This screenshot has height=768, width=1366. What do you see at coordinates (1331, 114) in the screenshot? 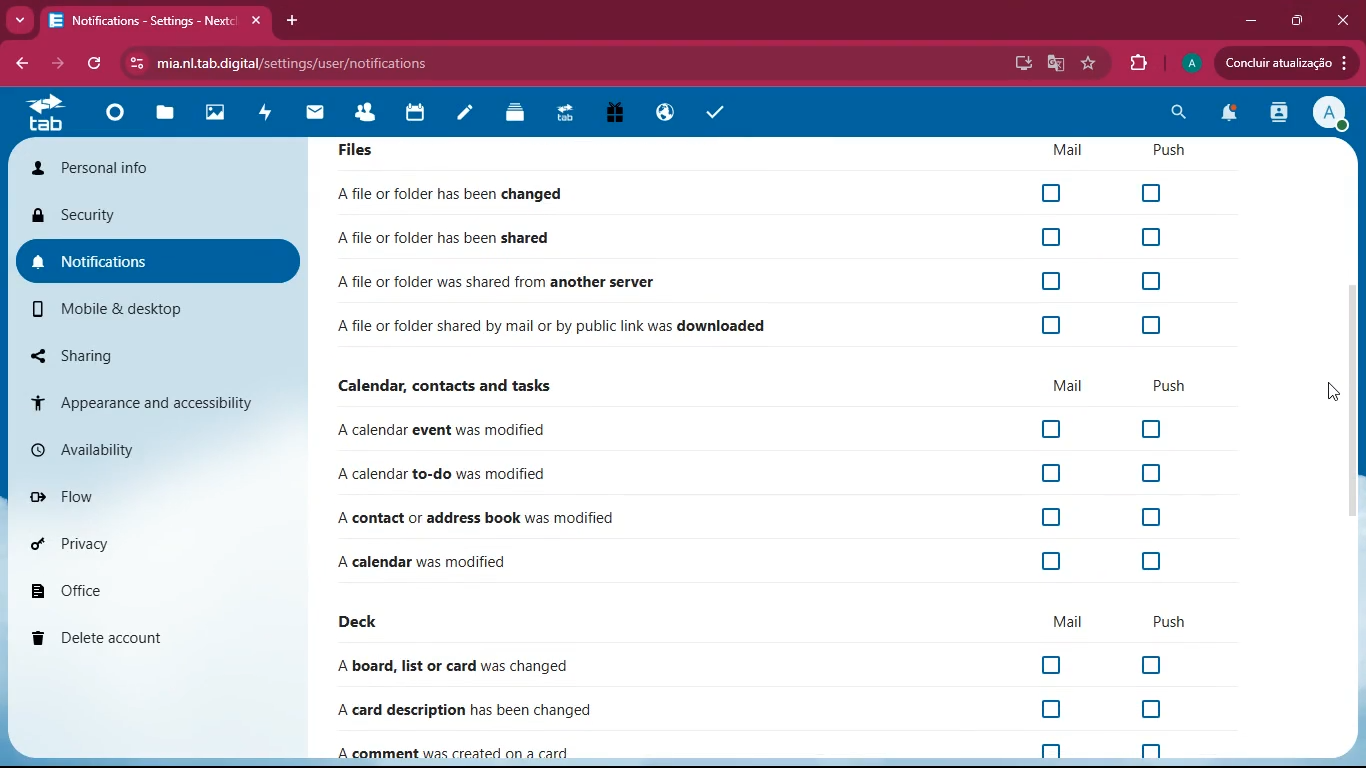
I see `View Profile` at bounding box center [1331, 114].